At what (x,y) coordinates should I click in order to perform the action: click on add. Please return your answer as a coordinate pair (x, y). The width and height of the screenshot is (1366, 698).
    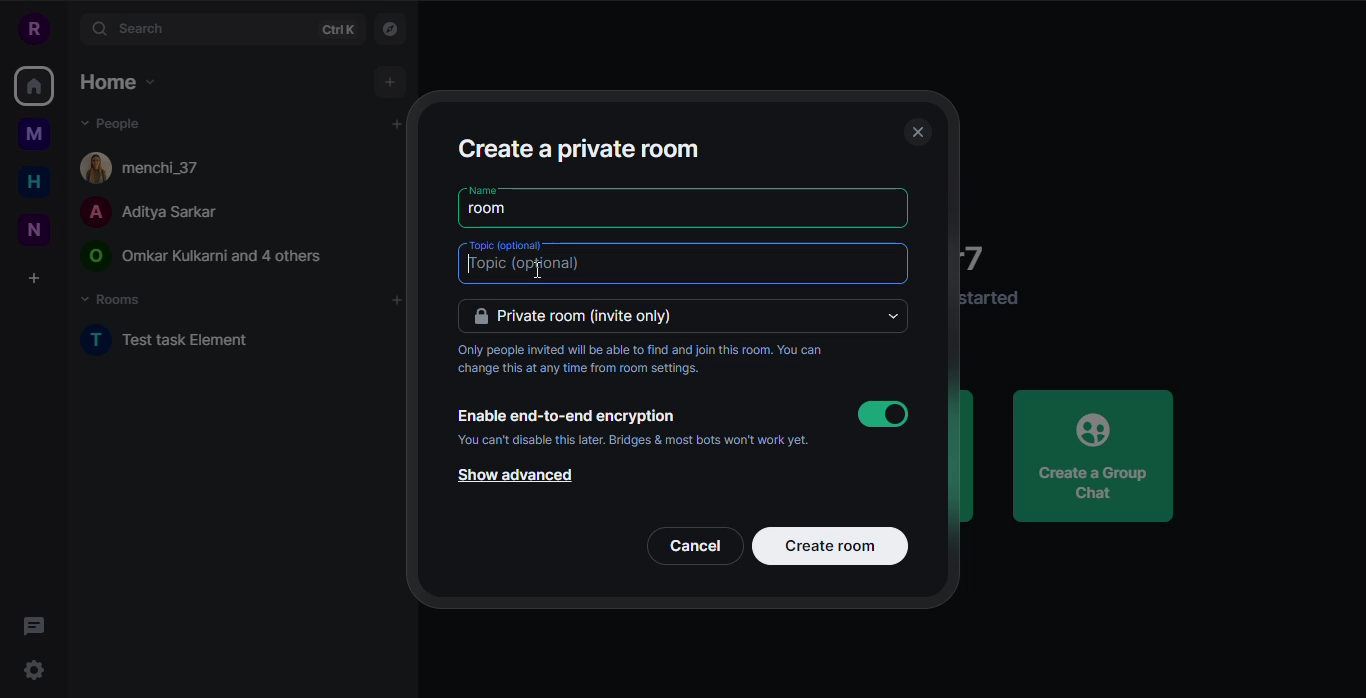
    Looking at the image, I should click on (390, 82).